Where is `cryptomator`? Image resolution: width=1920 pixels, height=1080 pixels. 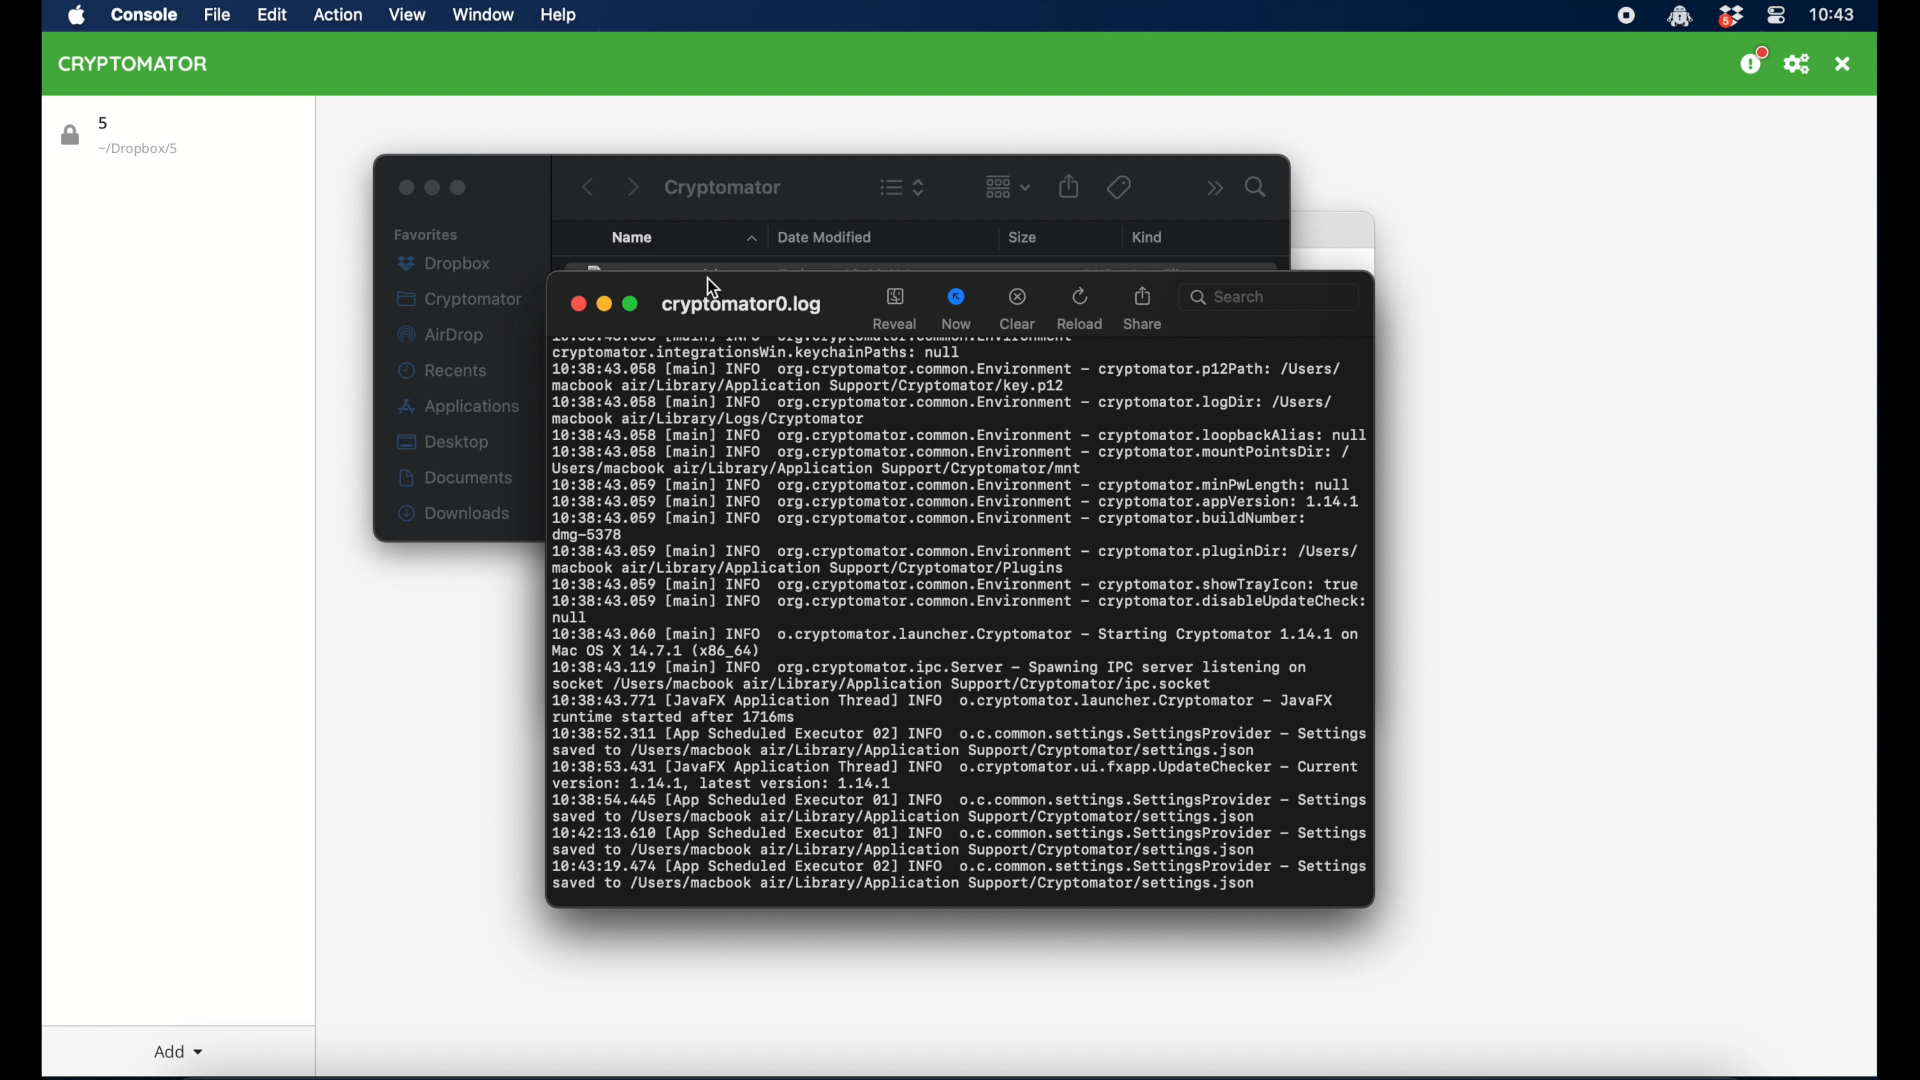 cryptomator is located at coordinates (726, 188).